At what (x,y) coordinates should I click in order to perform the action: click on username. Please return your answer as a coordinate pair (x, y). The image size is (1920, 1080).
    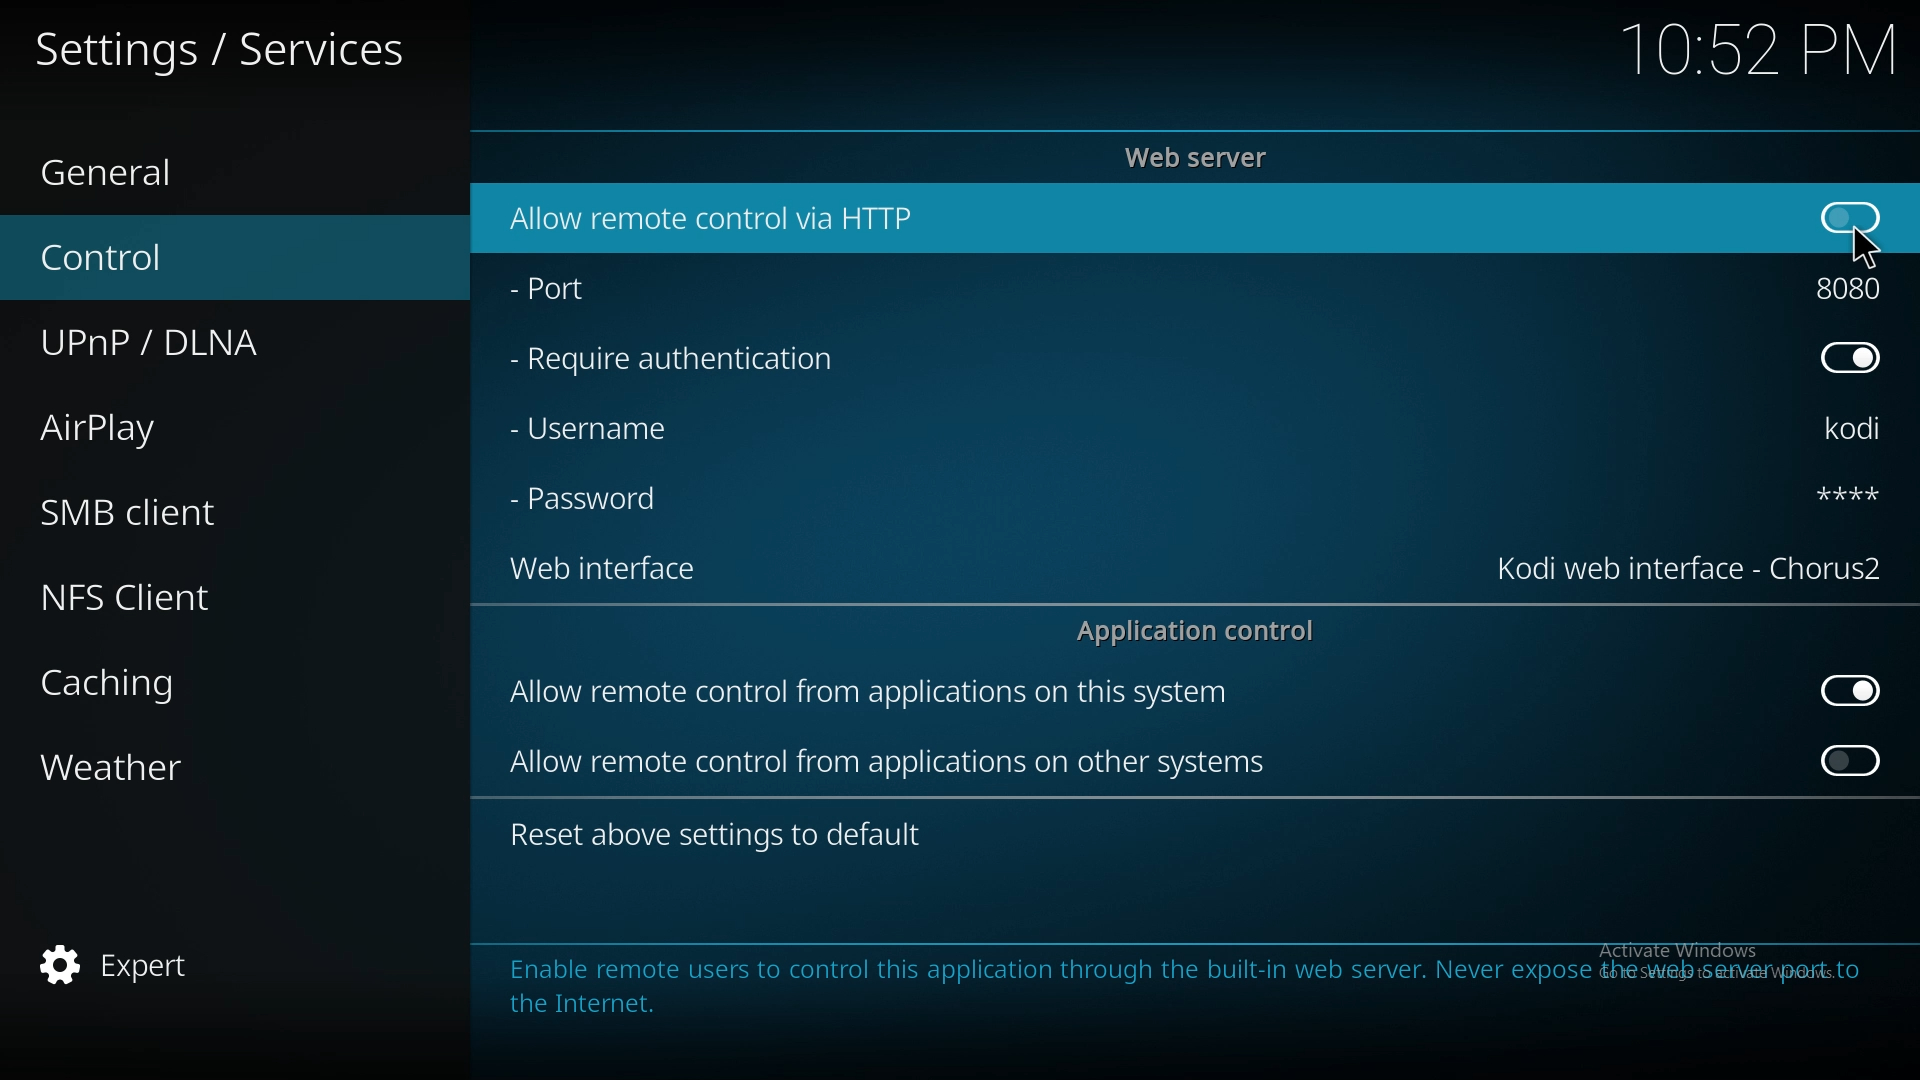
    Looking at the image, I should click on (1840, 430).